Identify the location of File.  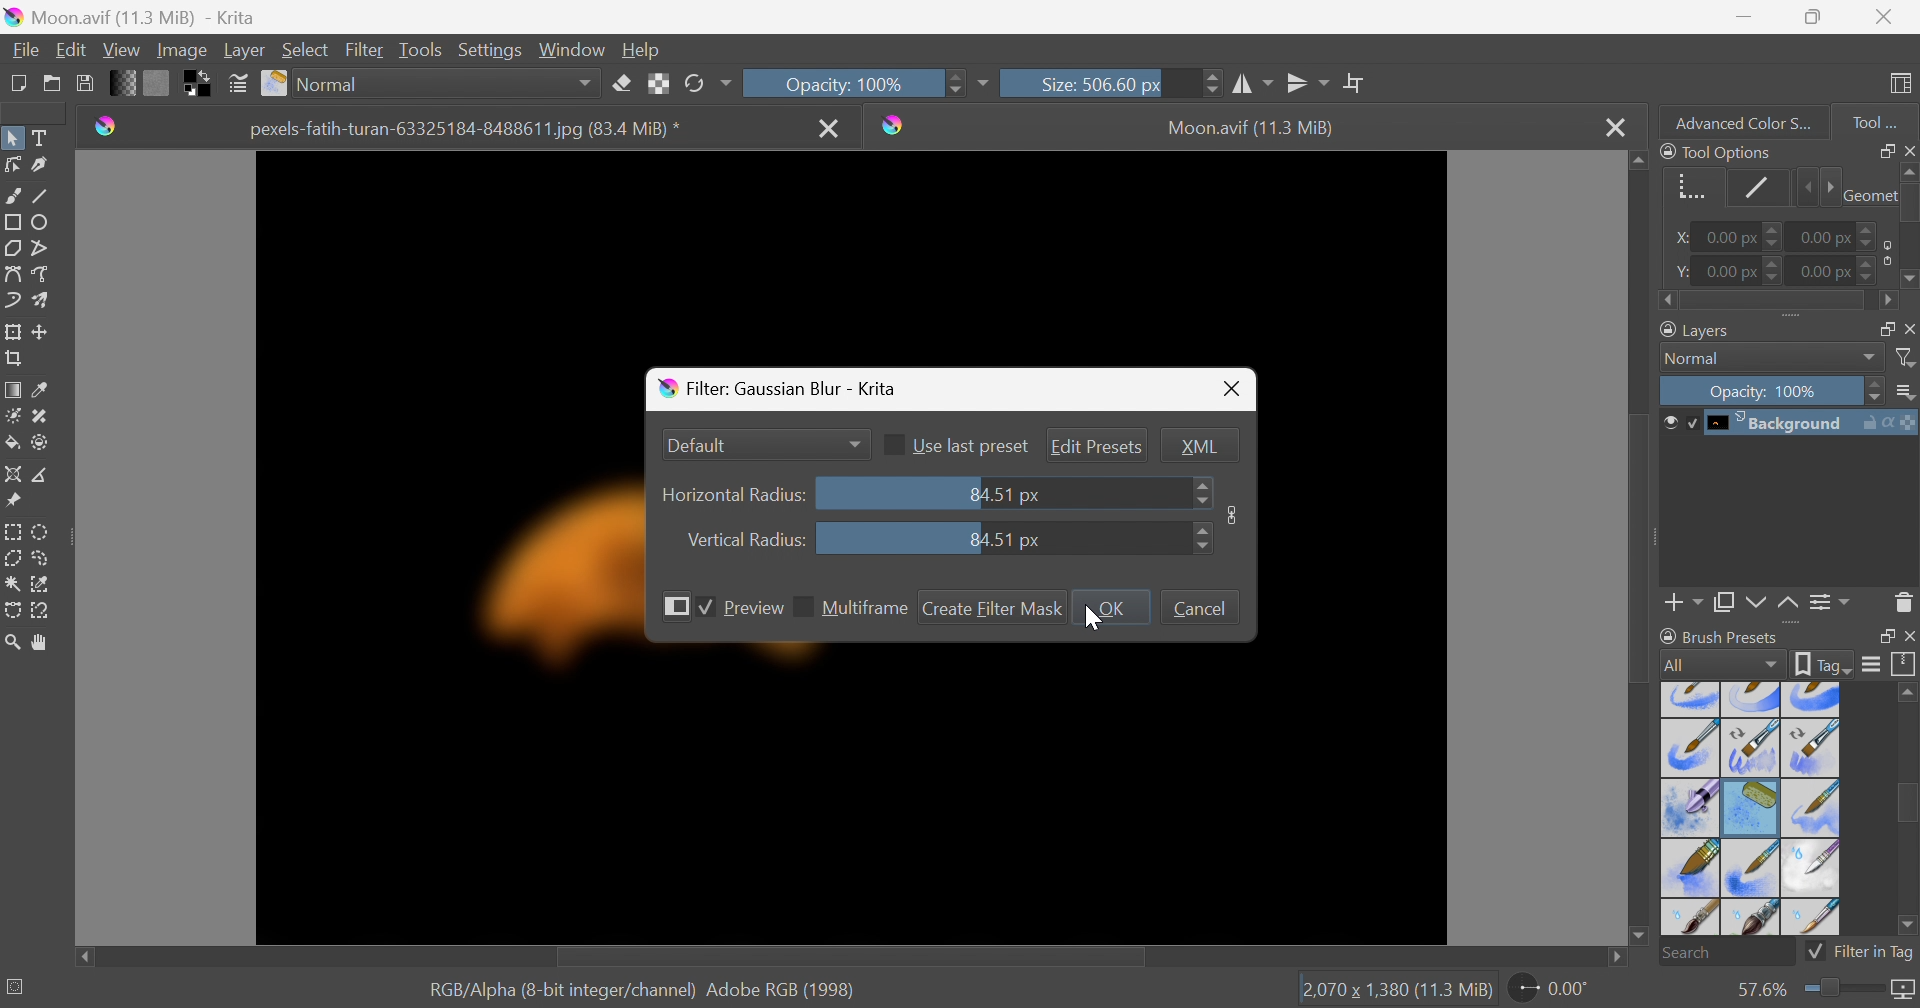
(27, 51).